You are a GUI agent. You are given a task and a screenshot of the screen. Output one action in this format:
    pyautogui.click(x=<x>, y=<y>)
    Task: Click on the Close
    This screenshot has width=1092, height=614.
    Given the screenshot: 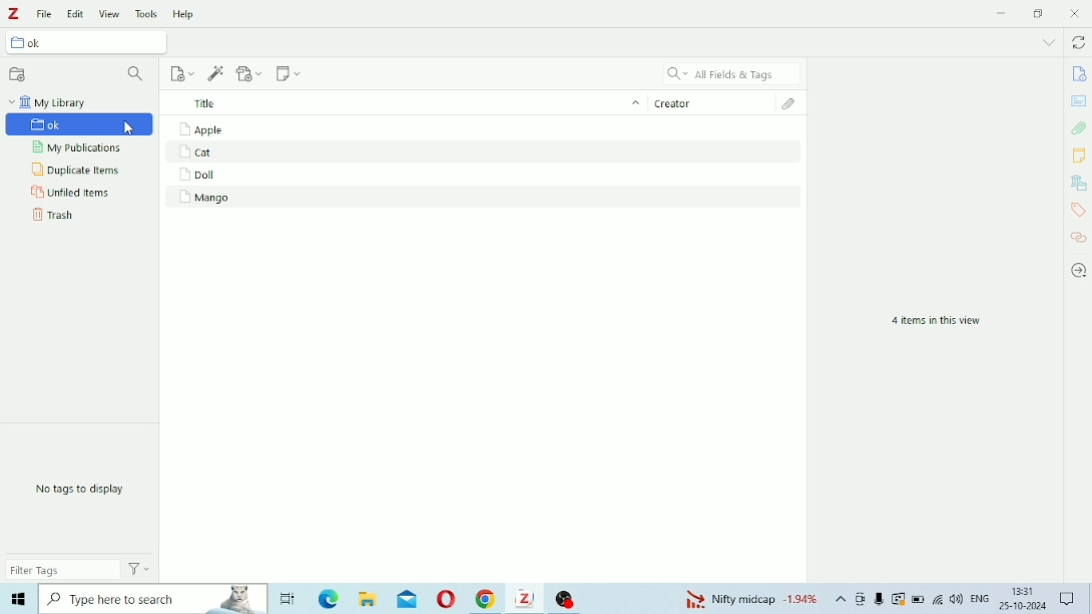 What is the action you would take?
    pyautogui.click(x=1074, y=13)
    